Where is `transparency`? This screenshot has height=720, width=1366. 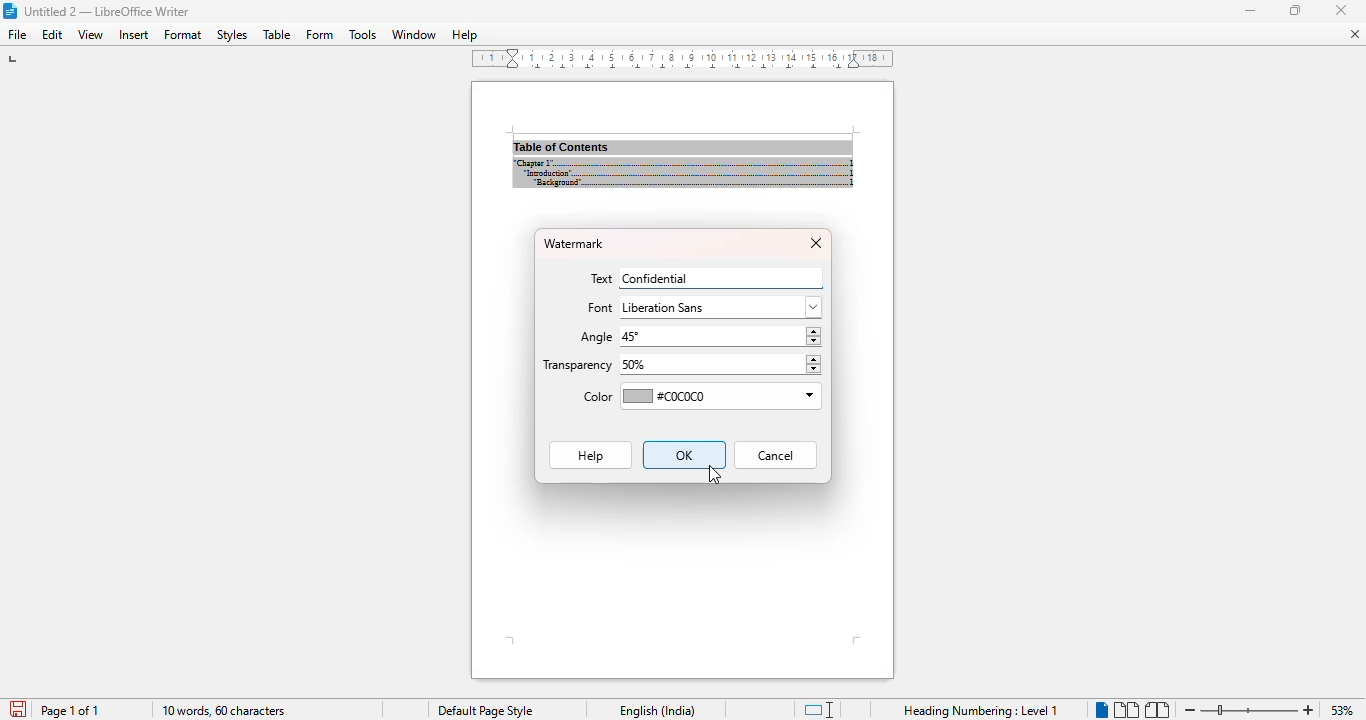
transparency is located at coordinates (577, 365).